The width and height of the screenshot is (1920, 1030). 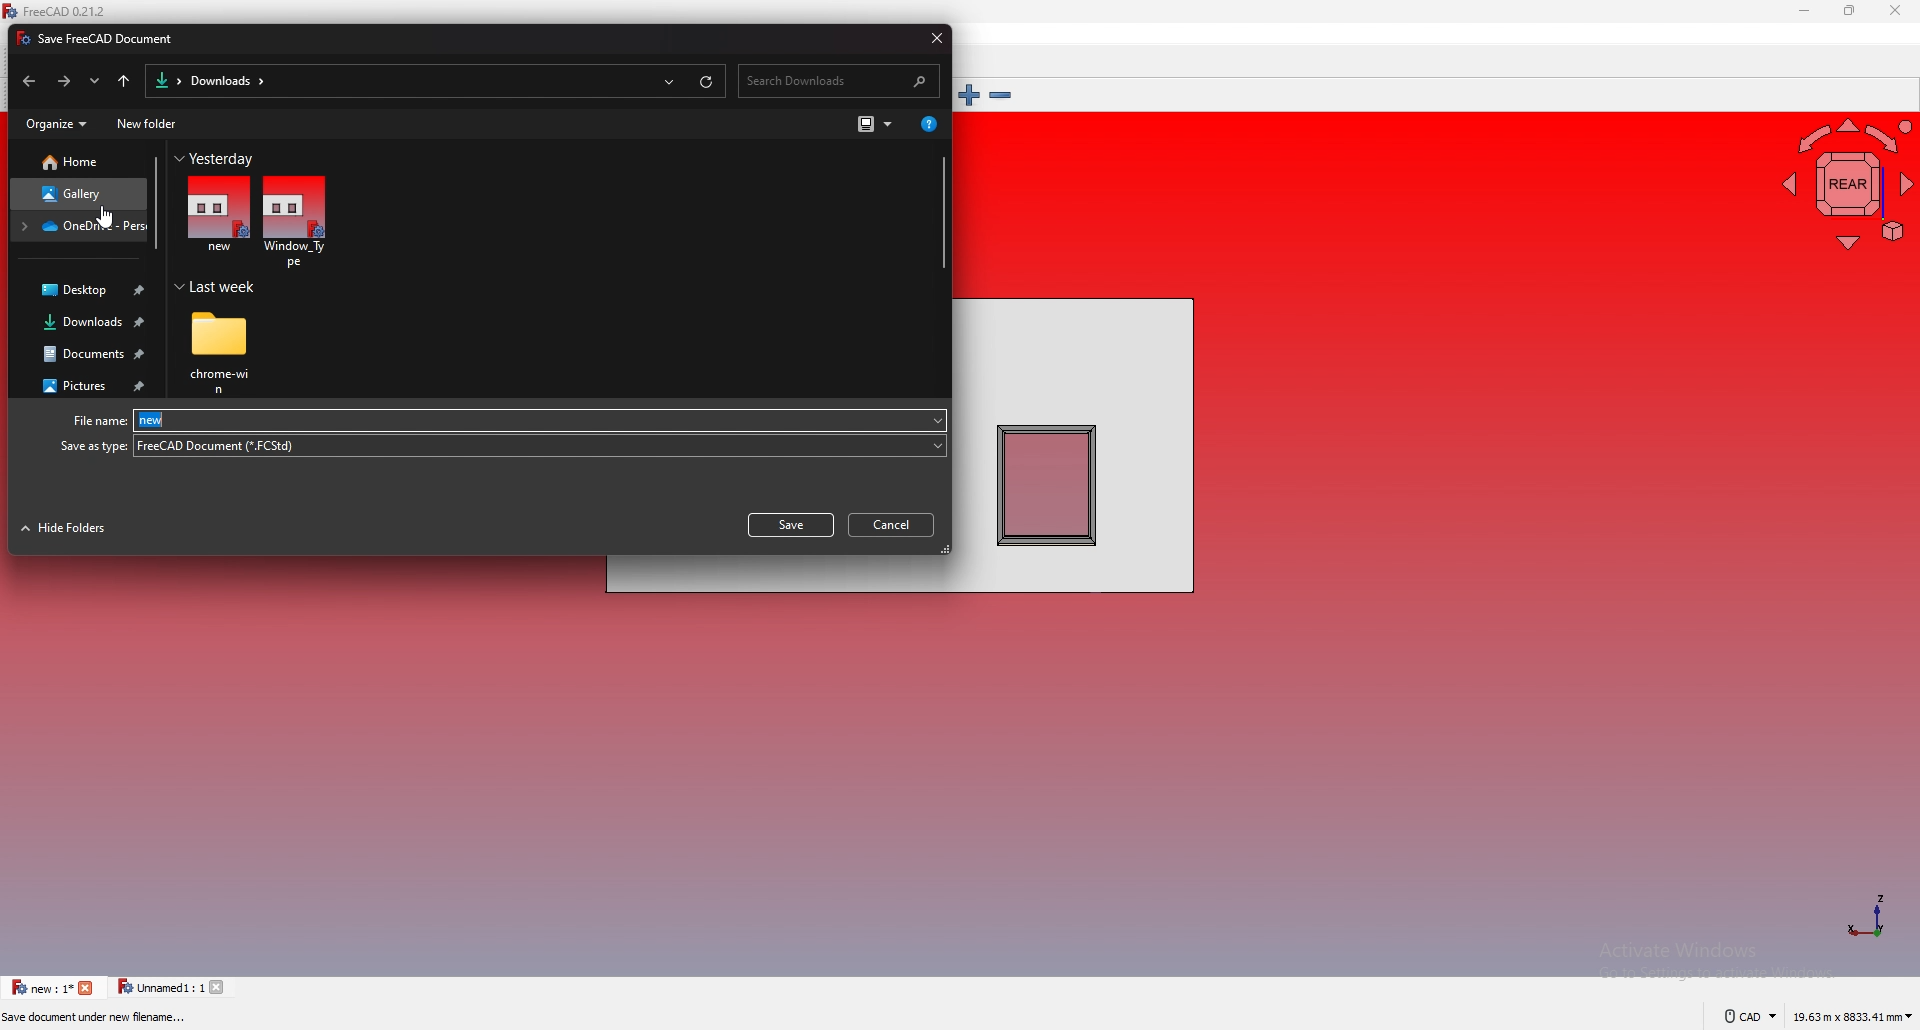 What do you see at coordinates (85, 322) in the screenshot?
I see `downloads` at bounding box center [85, 322].